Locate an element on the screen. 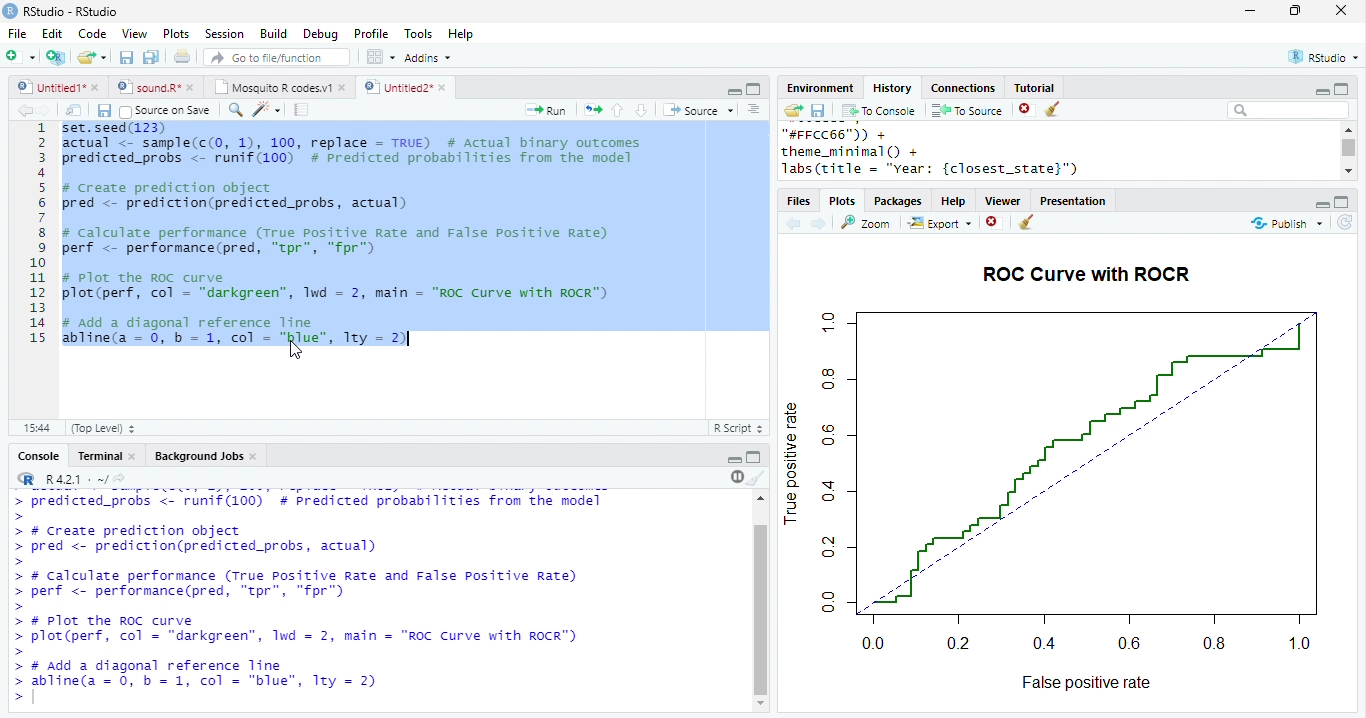 The width and height of the screenshot is (1366, 718). Profile is located at coordinates (371, 33).